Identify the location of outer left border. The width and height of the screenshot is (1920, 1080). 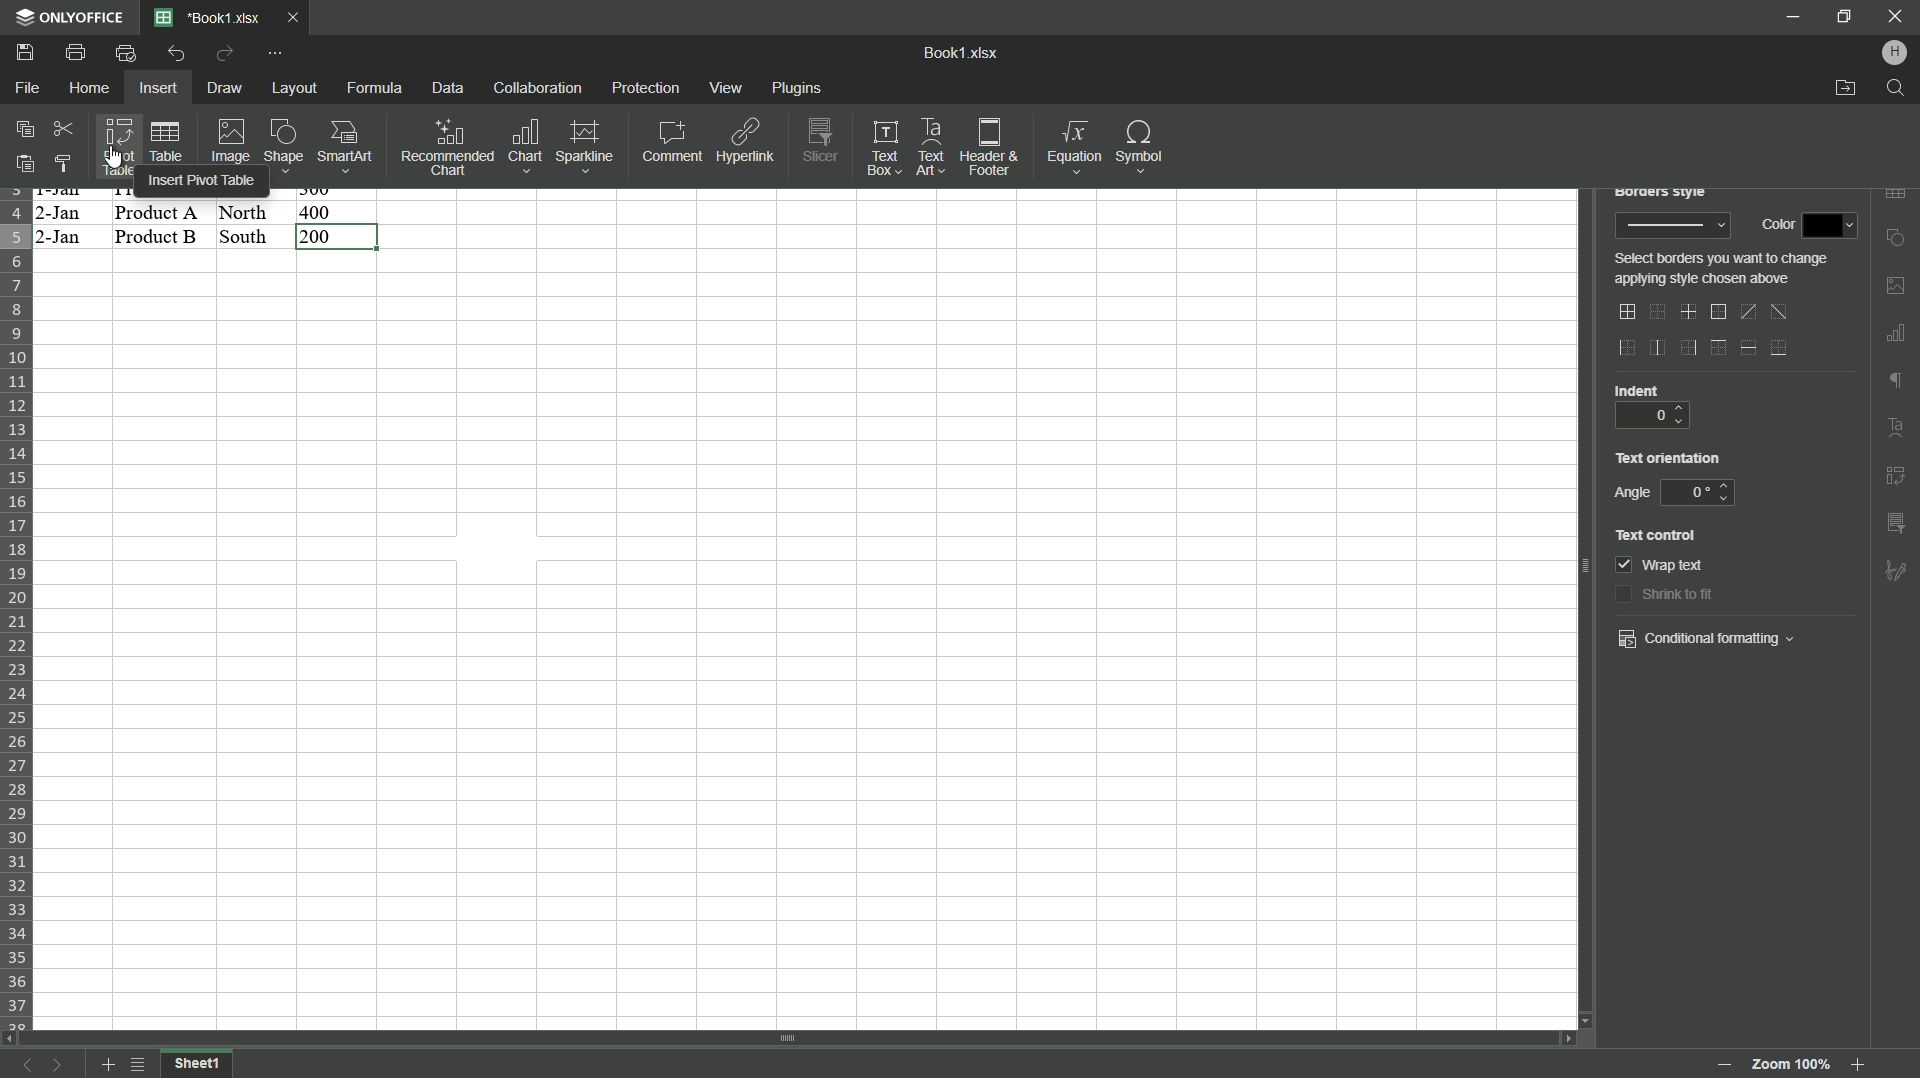
(1627, 346).